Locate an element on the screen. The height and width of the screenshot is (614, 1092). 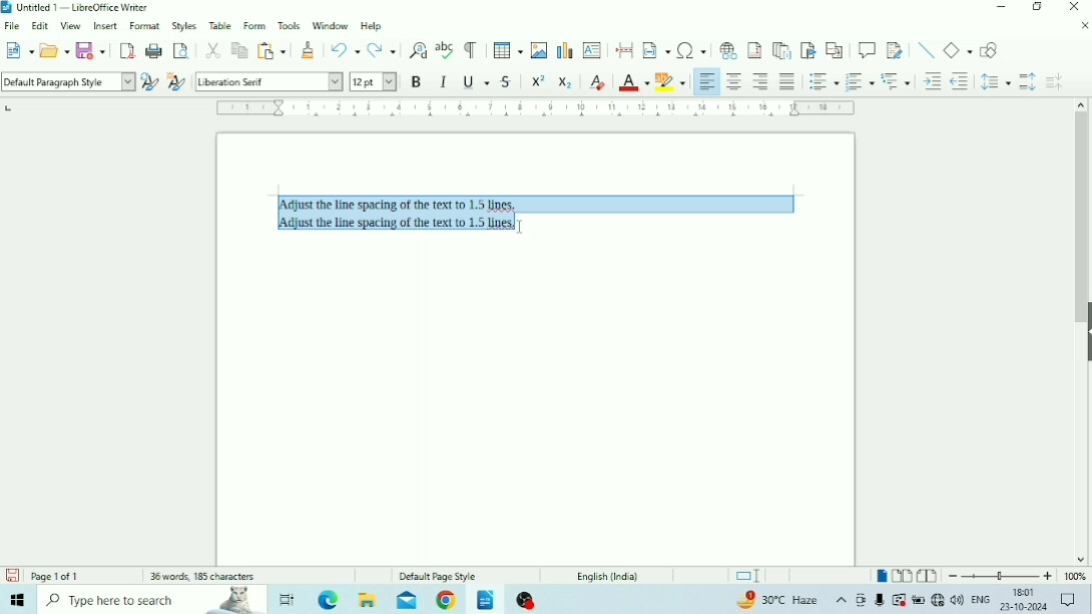
Multiple-page view is located at coordinates (902, 576).